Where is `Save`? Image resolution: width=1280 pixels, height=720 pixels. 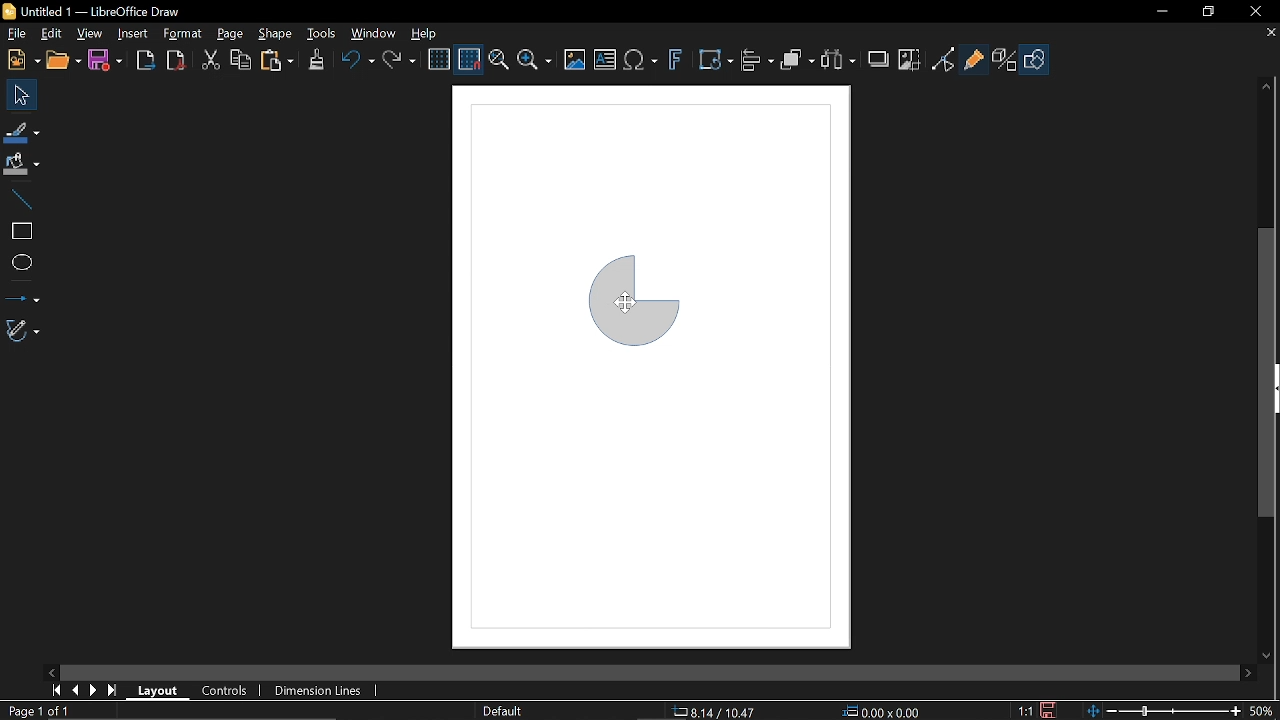 Save is located at coordinates (109, 60).